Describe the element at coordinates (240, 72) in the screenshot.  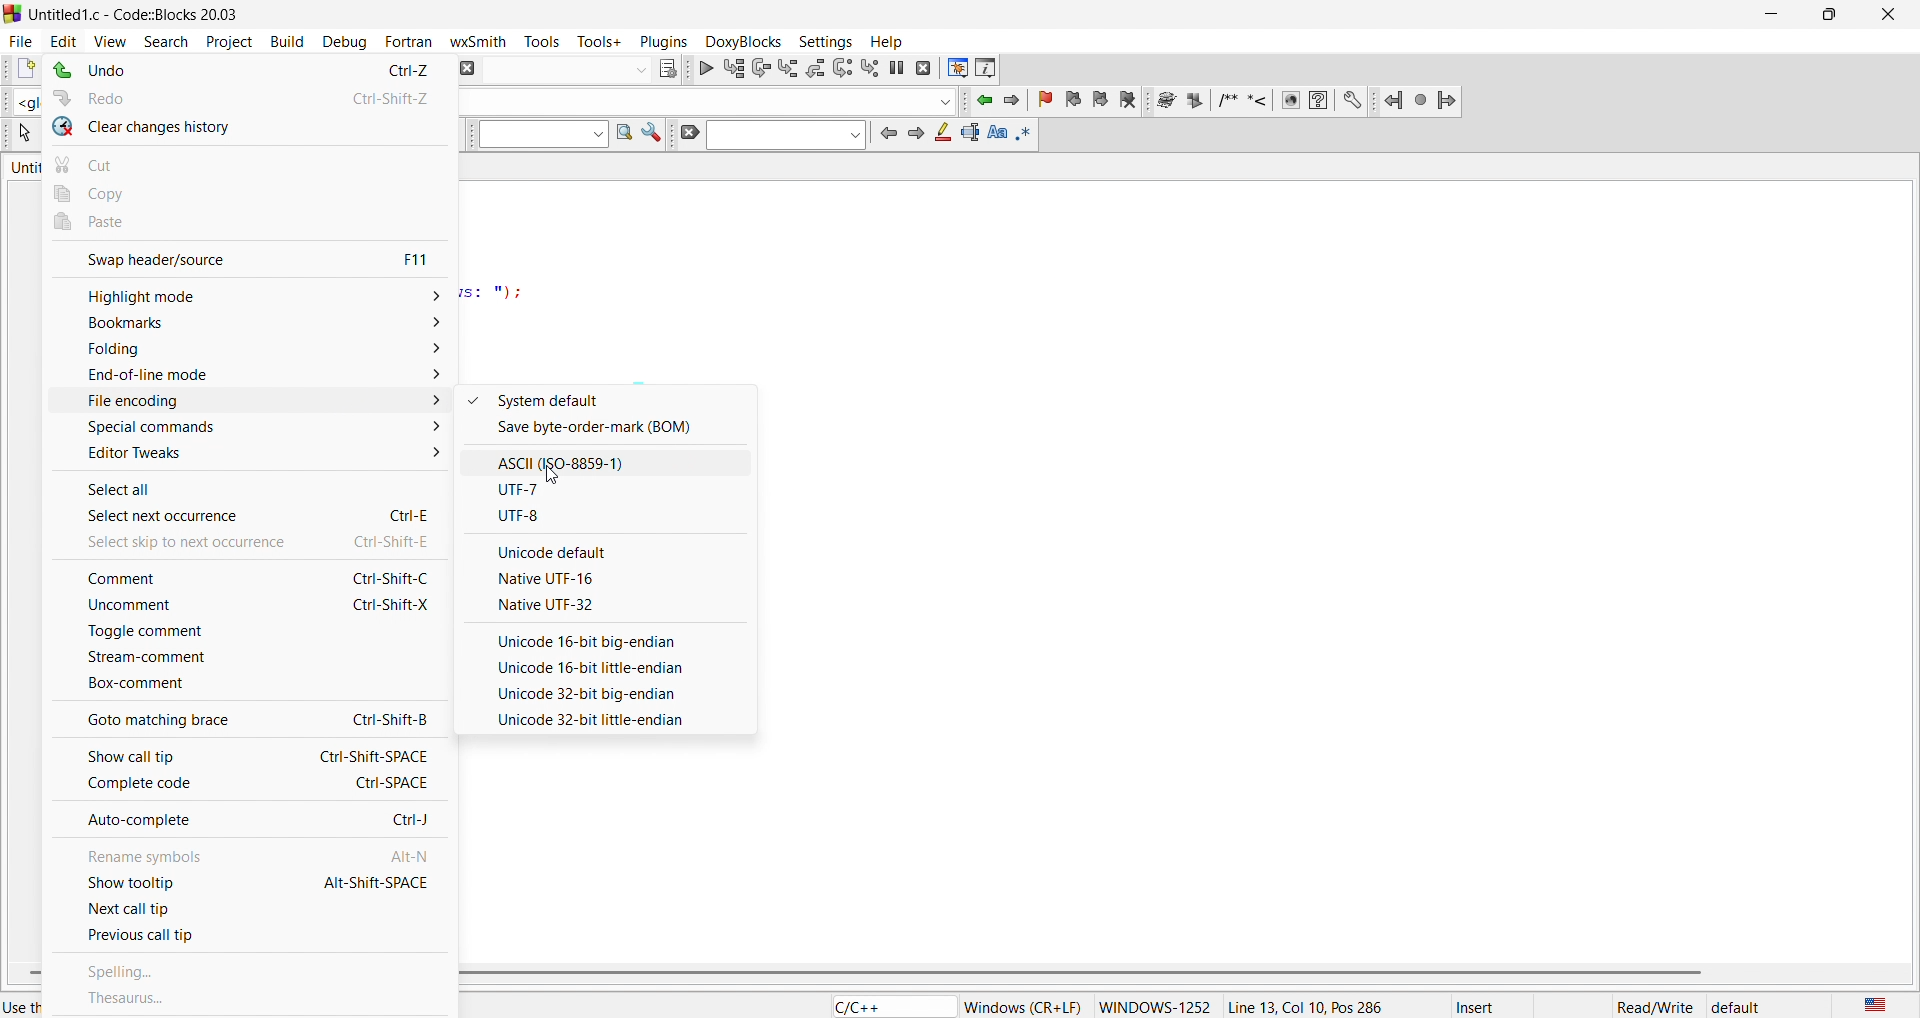
I see `undo` at that location.